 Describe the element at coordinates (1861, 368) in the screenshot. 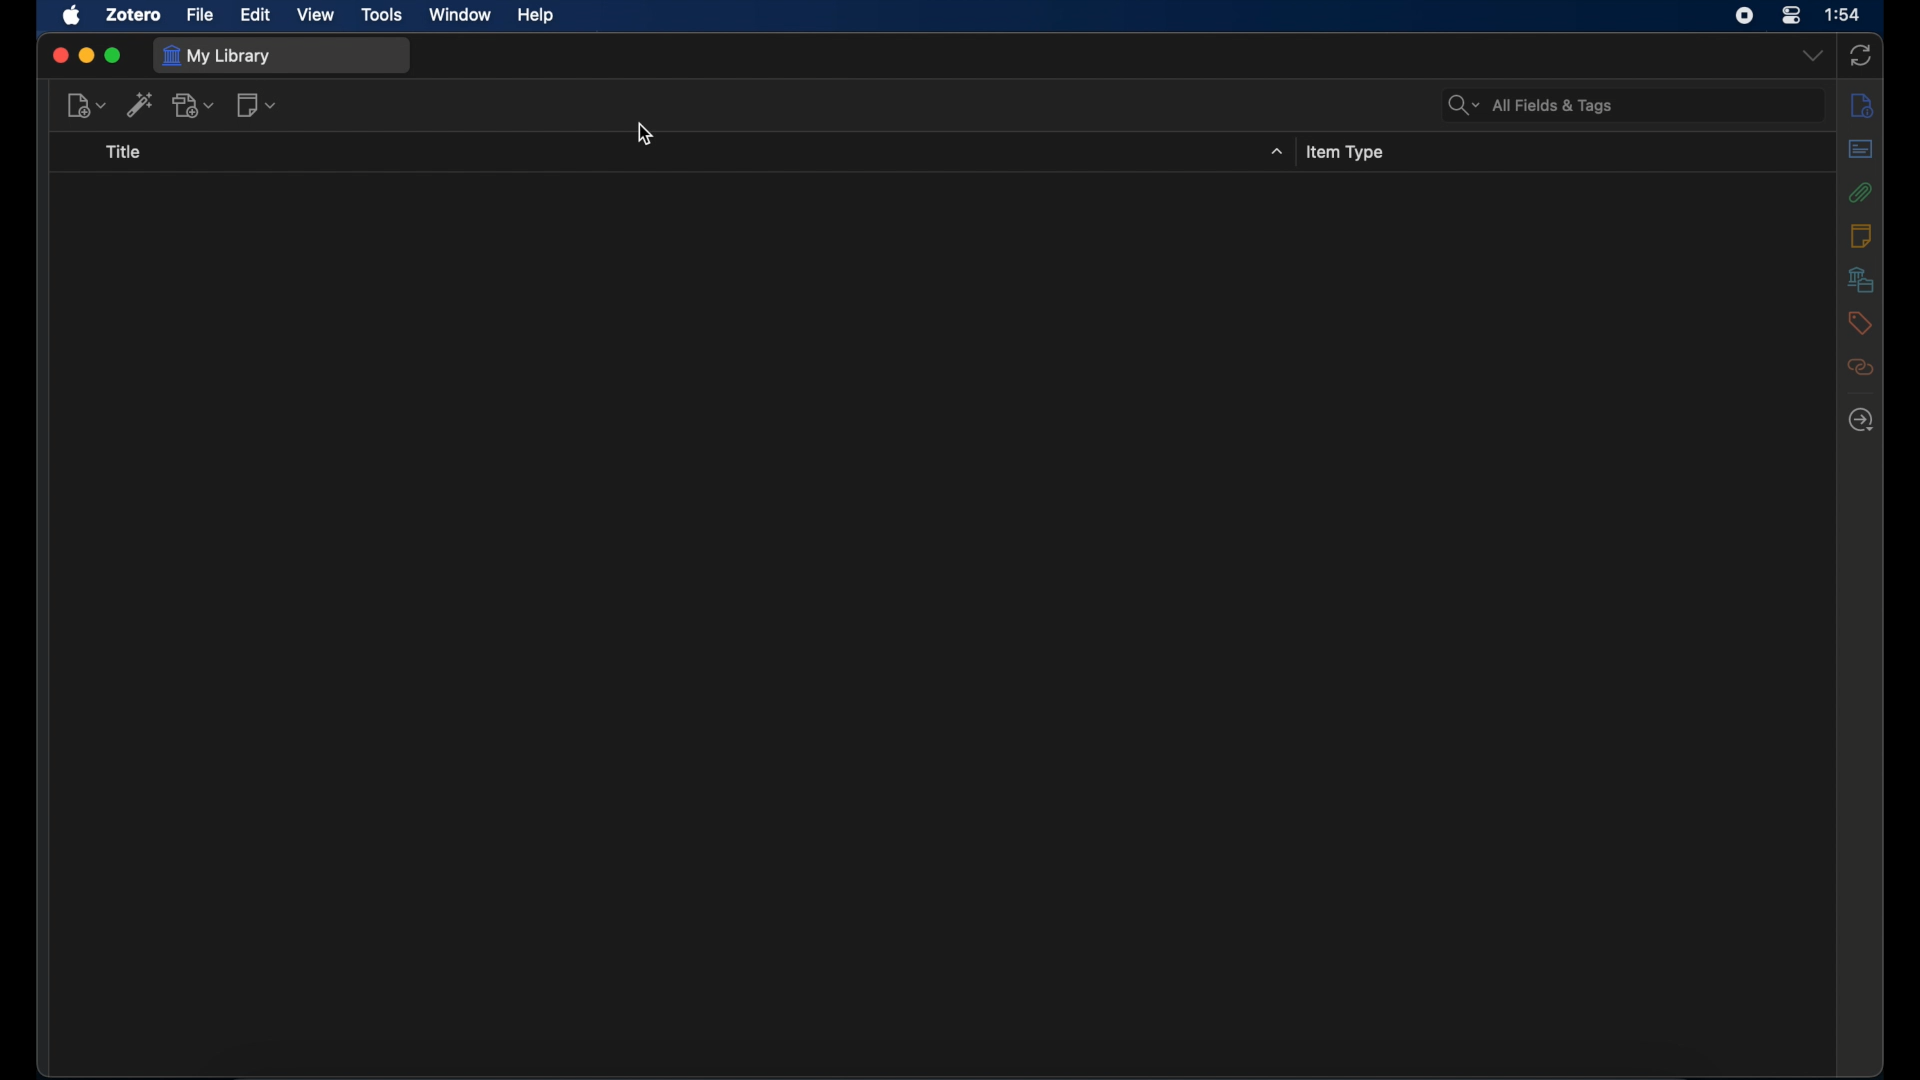

I see `related` at that location.